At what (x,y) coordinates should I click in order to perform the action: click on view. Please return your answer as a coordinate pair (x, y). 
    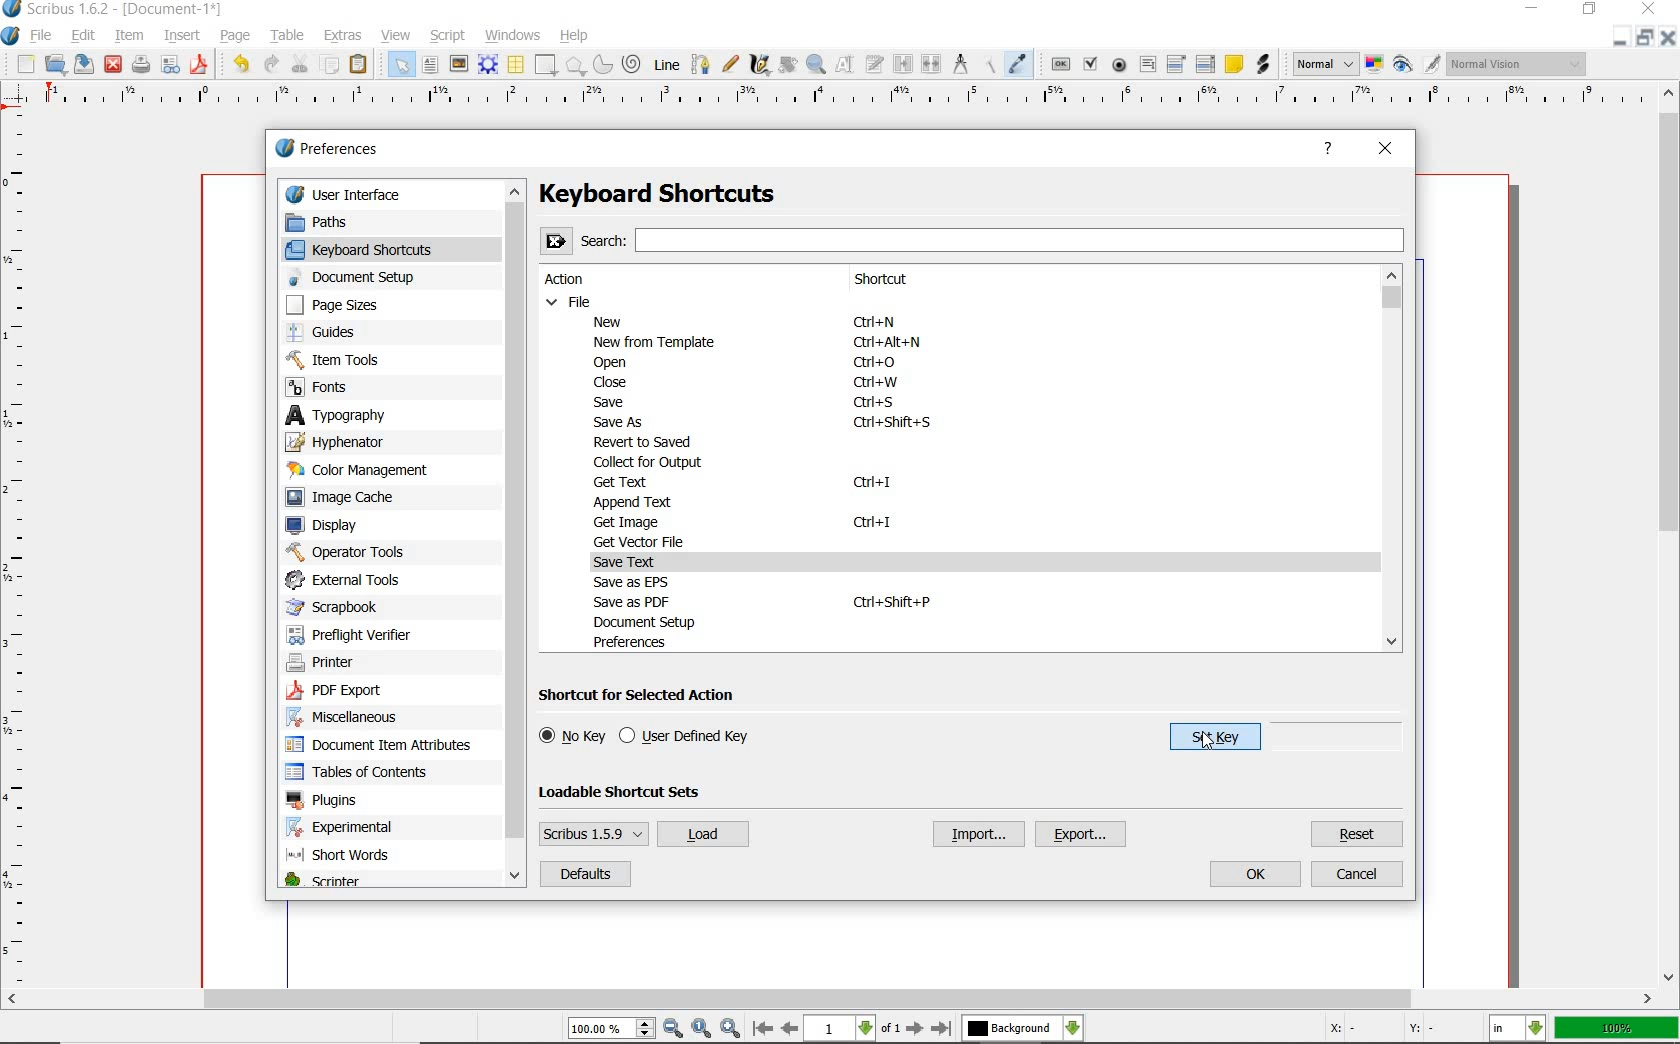
    Looking at the image, I should click on (397, 36).